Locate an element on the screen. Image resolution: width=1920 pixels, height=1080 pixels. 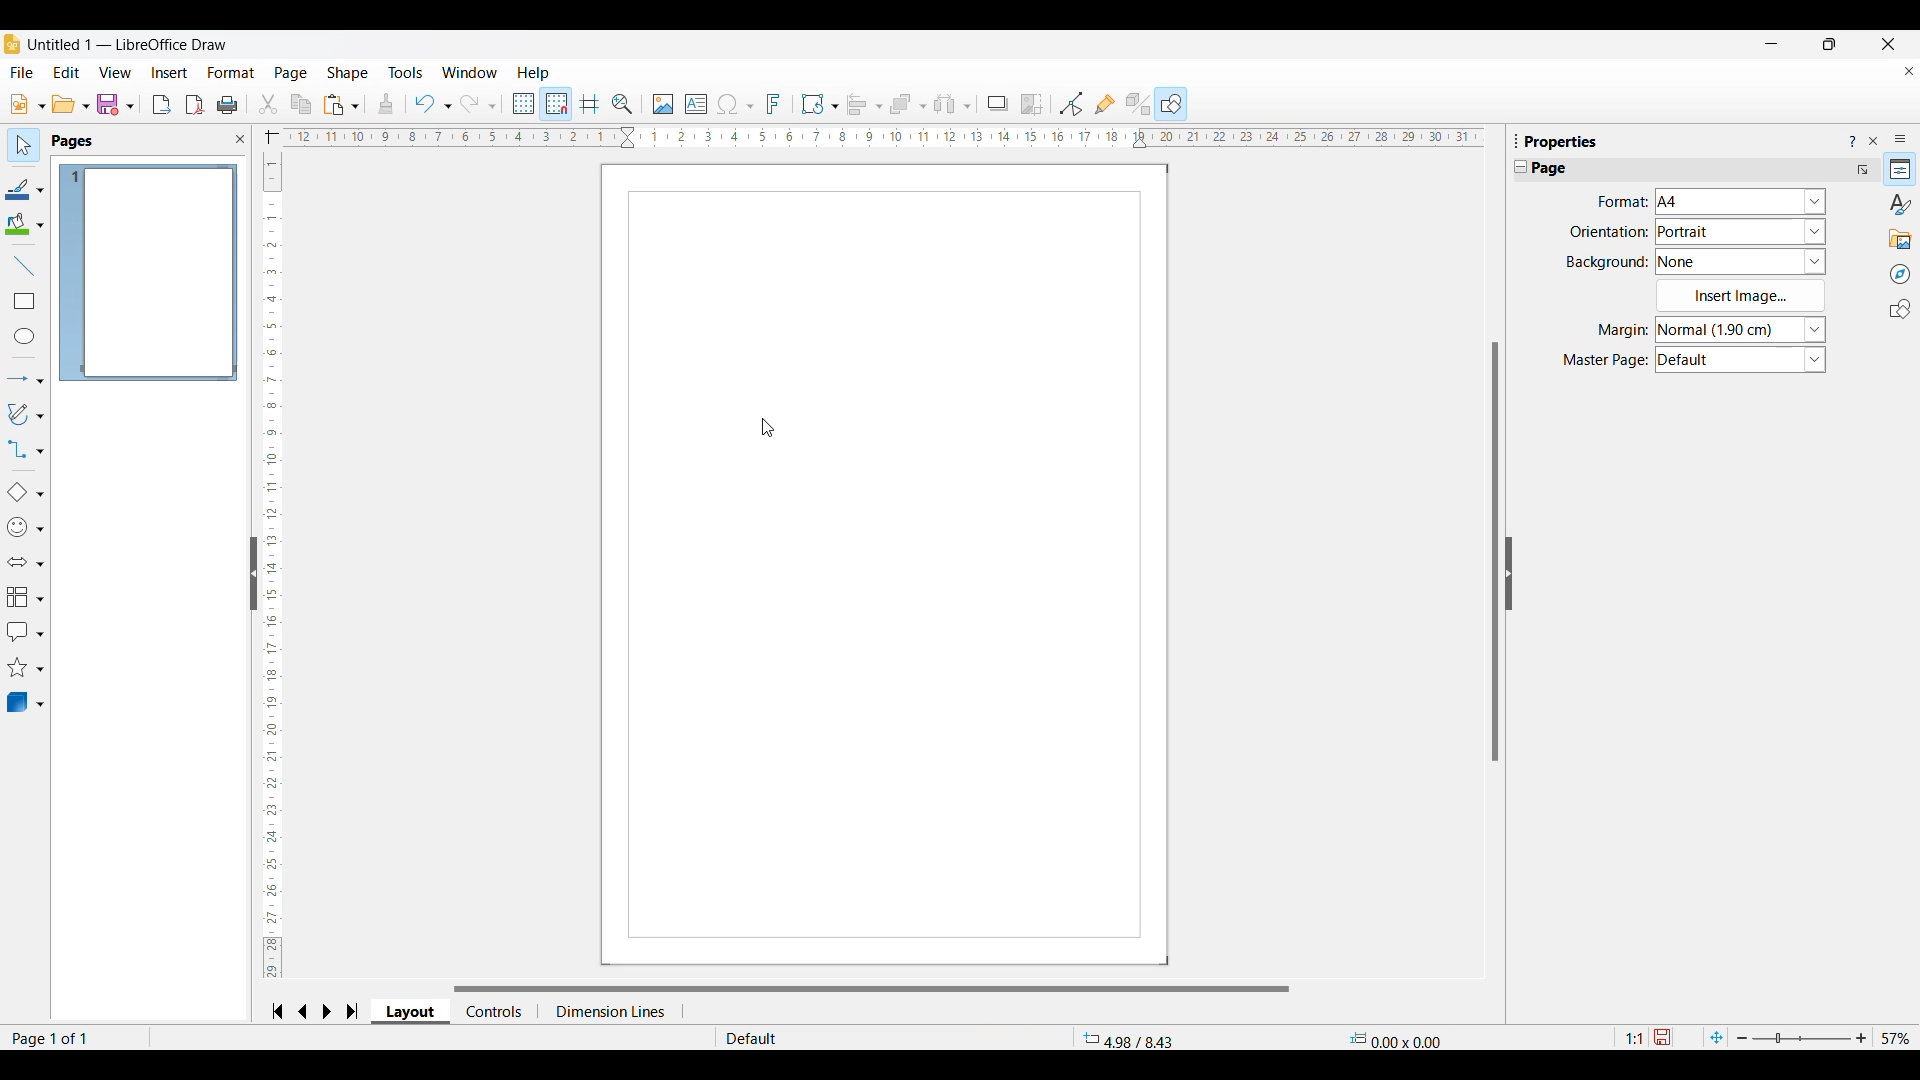
Show in smaller tab is located at coordinates (1830, 44).